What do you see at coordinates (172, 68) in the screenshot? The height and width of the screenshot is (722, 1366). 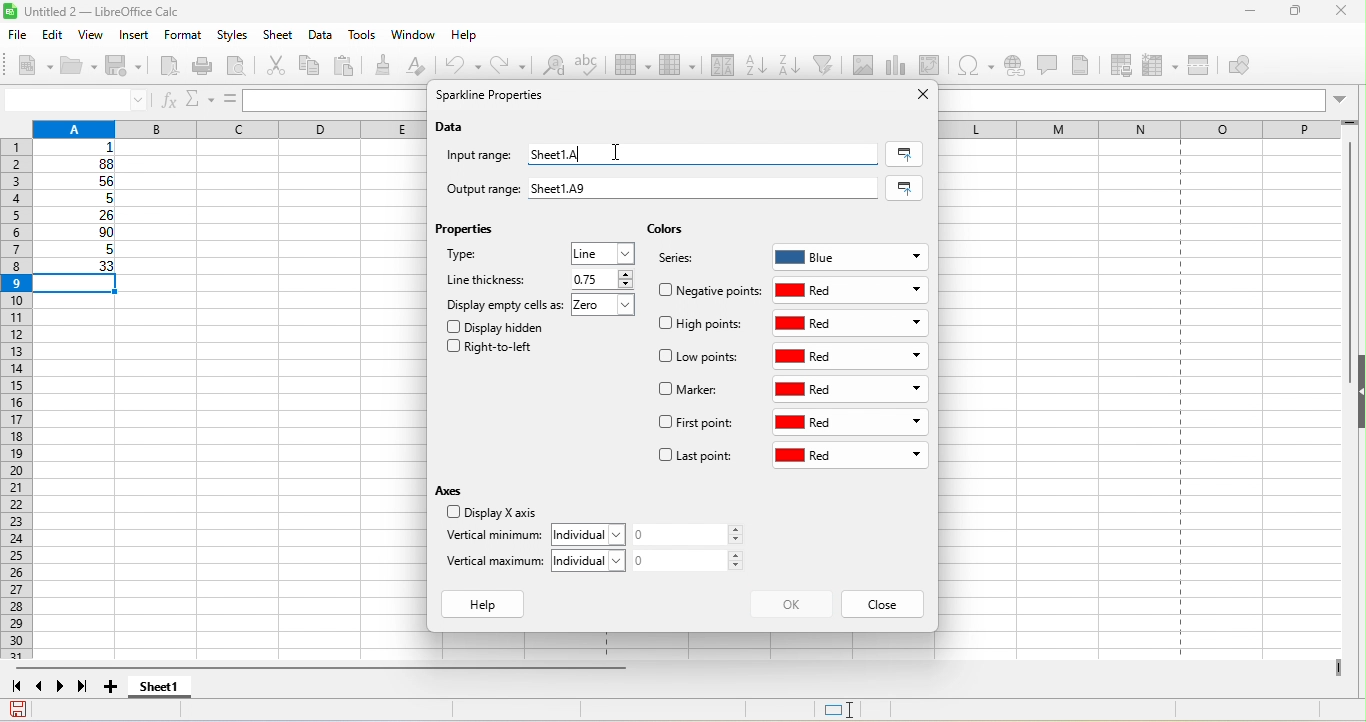 I see `export directly as pdf` at bounding box center [172, 68].